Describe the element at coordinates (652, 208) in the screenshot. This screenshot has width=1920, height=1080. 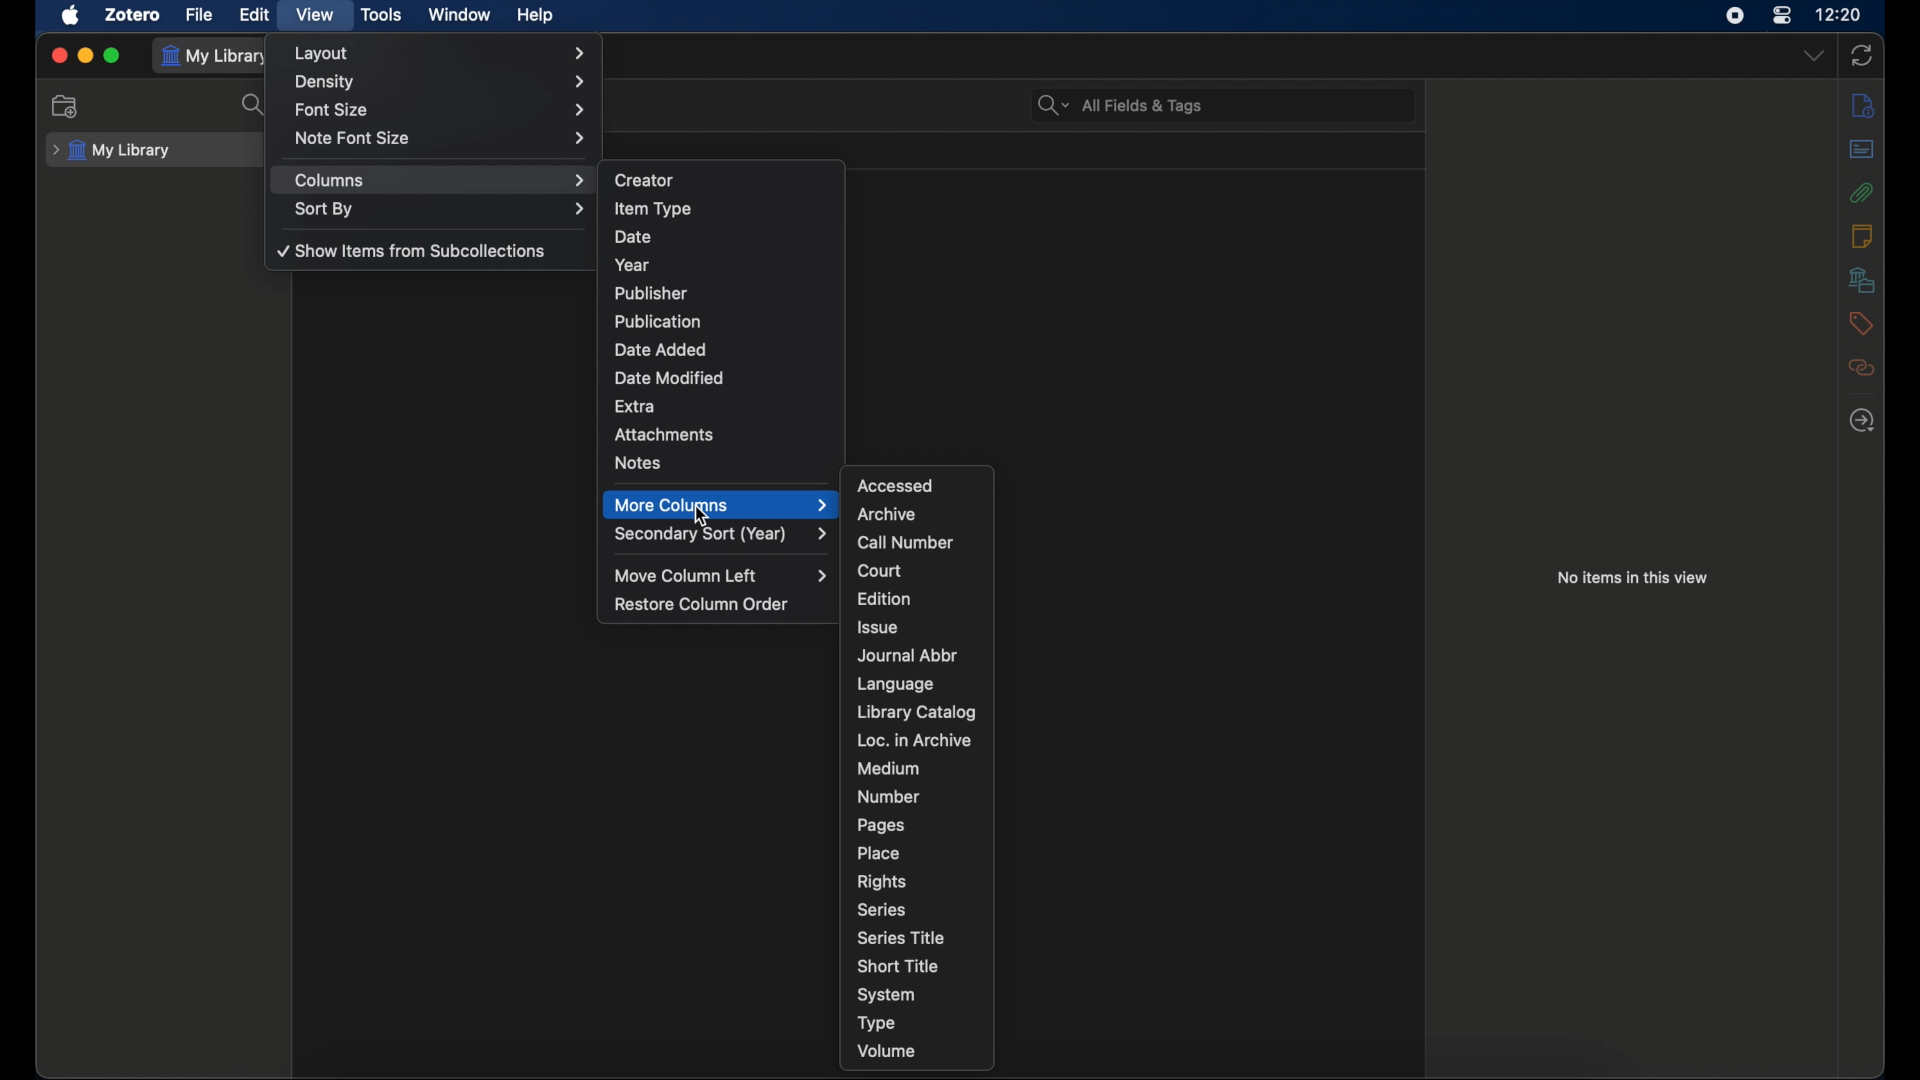
I see `item type` at that location.